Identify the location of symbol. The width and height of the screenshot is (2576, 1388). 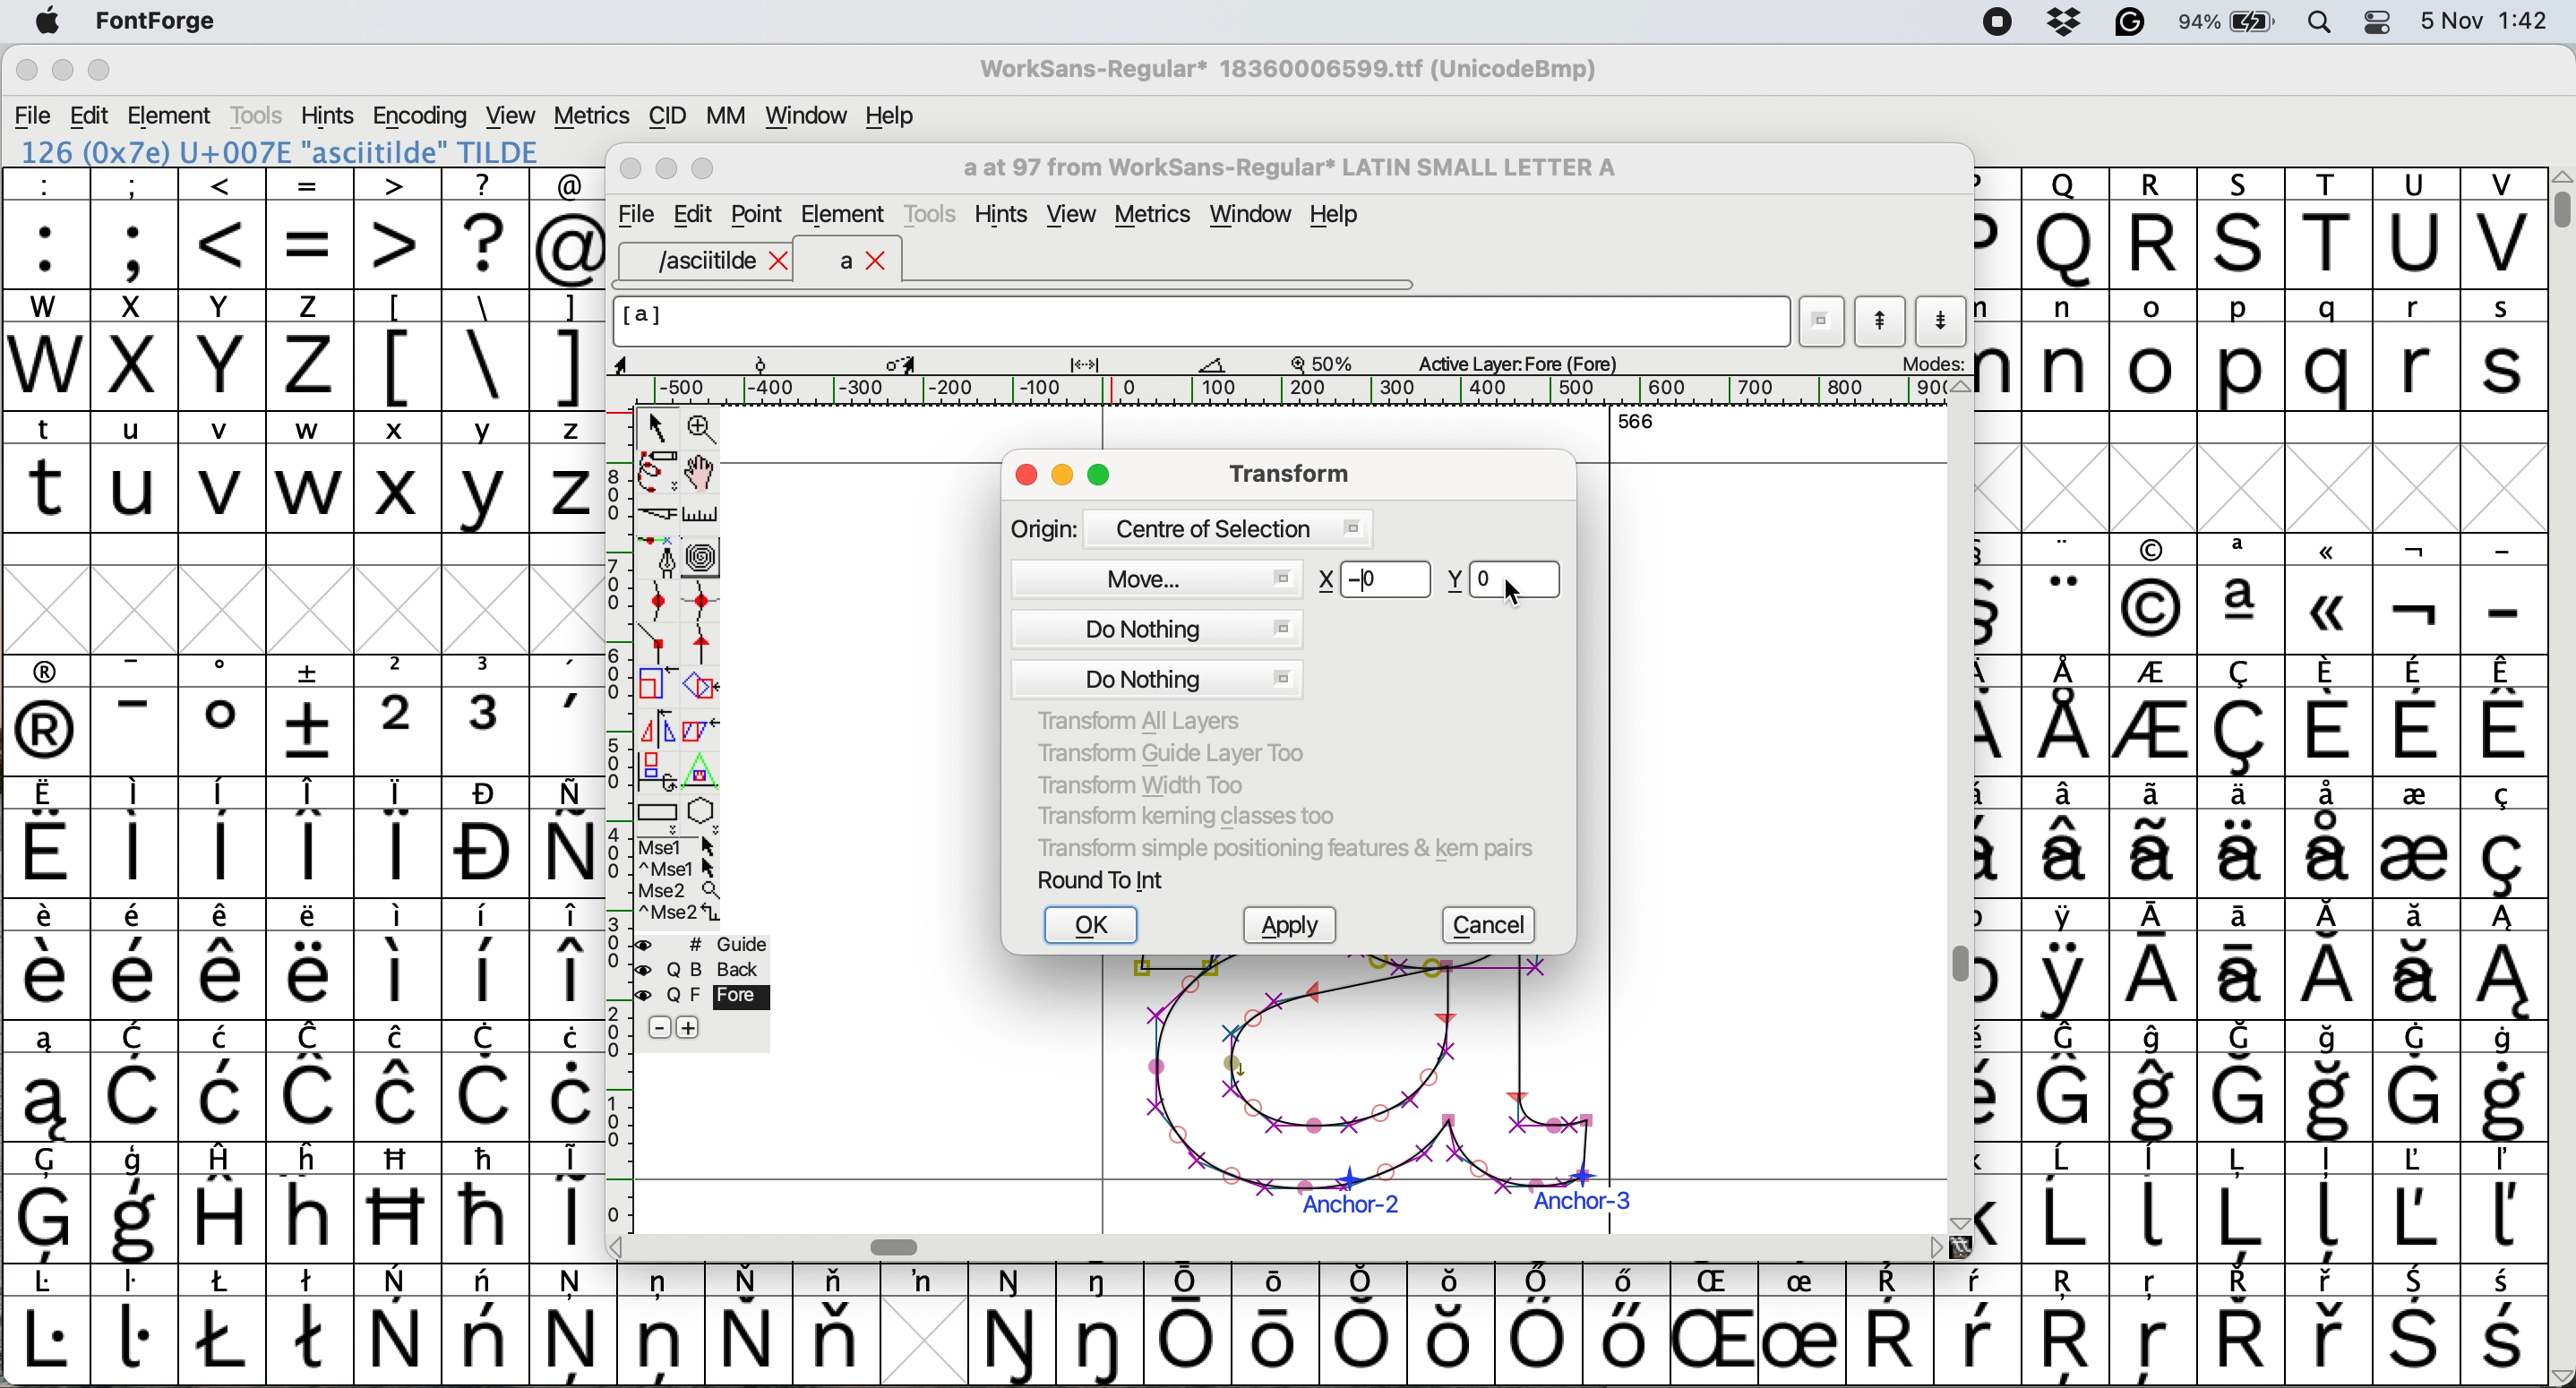
(48, 839).